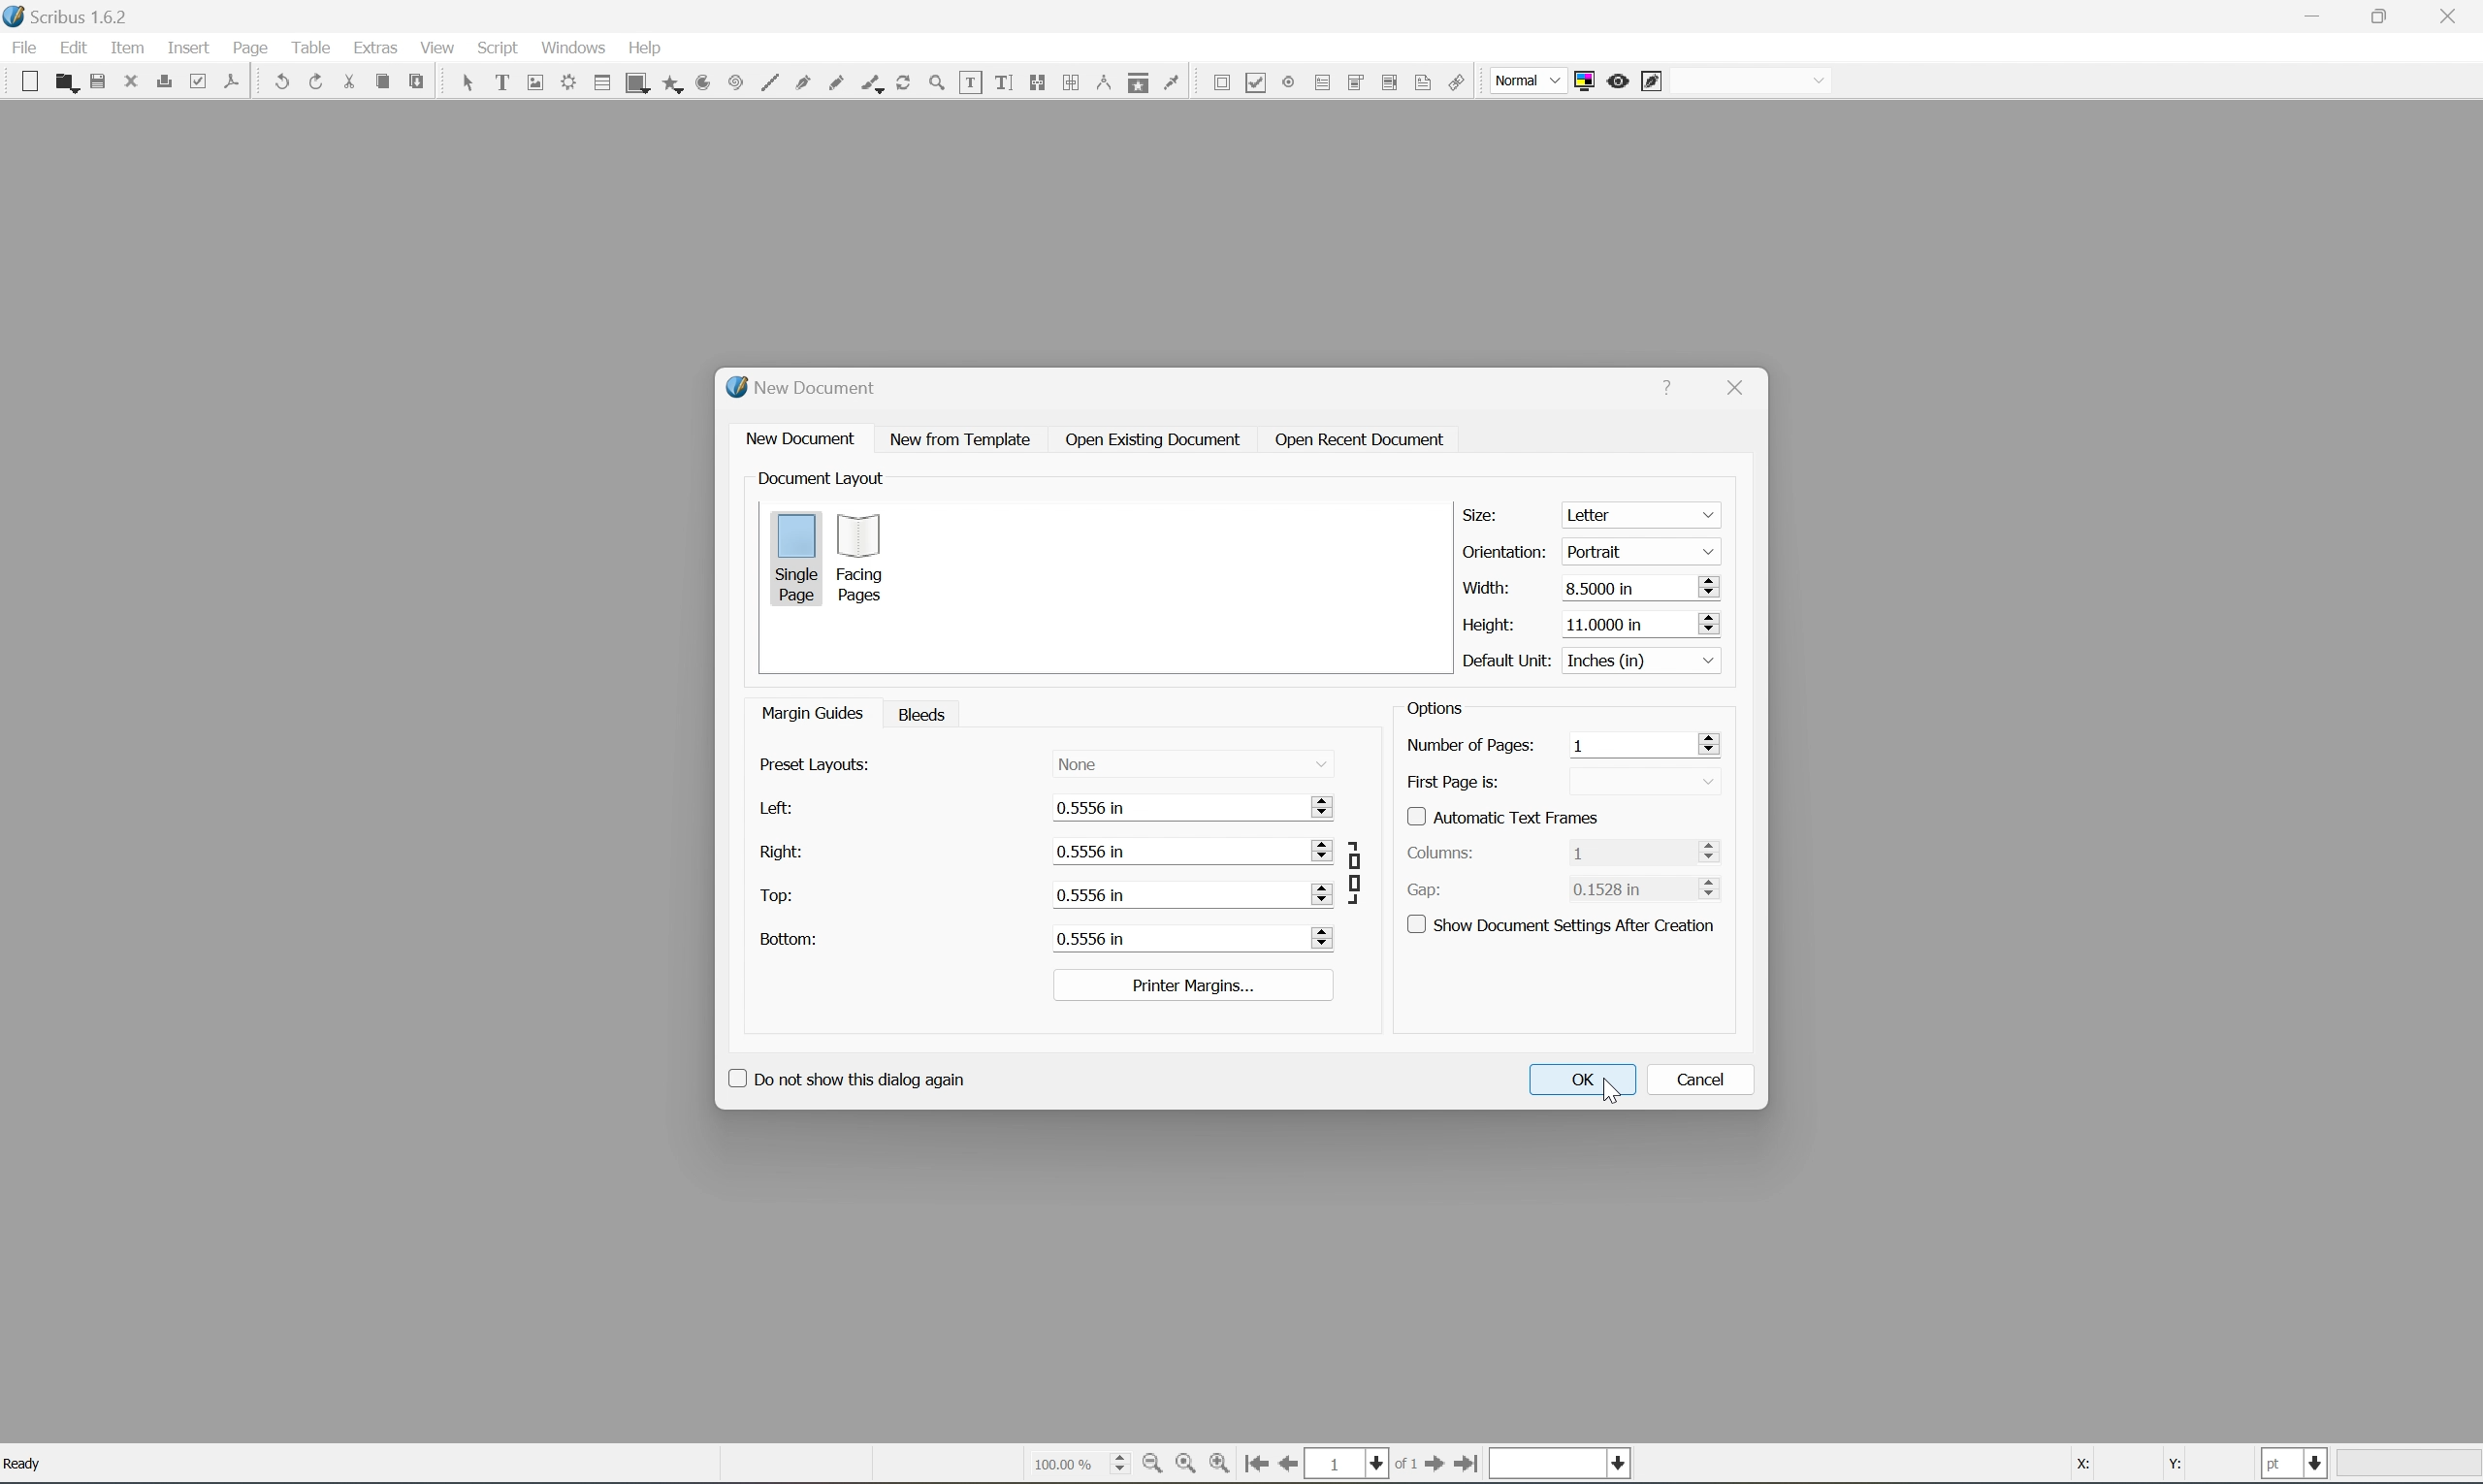 This screenshot has width=2483, height=1484. I want to click on extras, so click(375, 48).